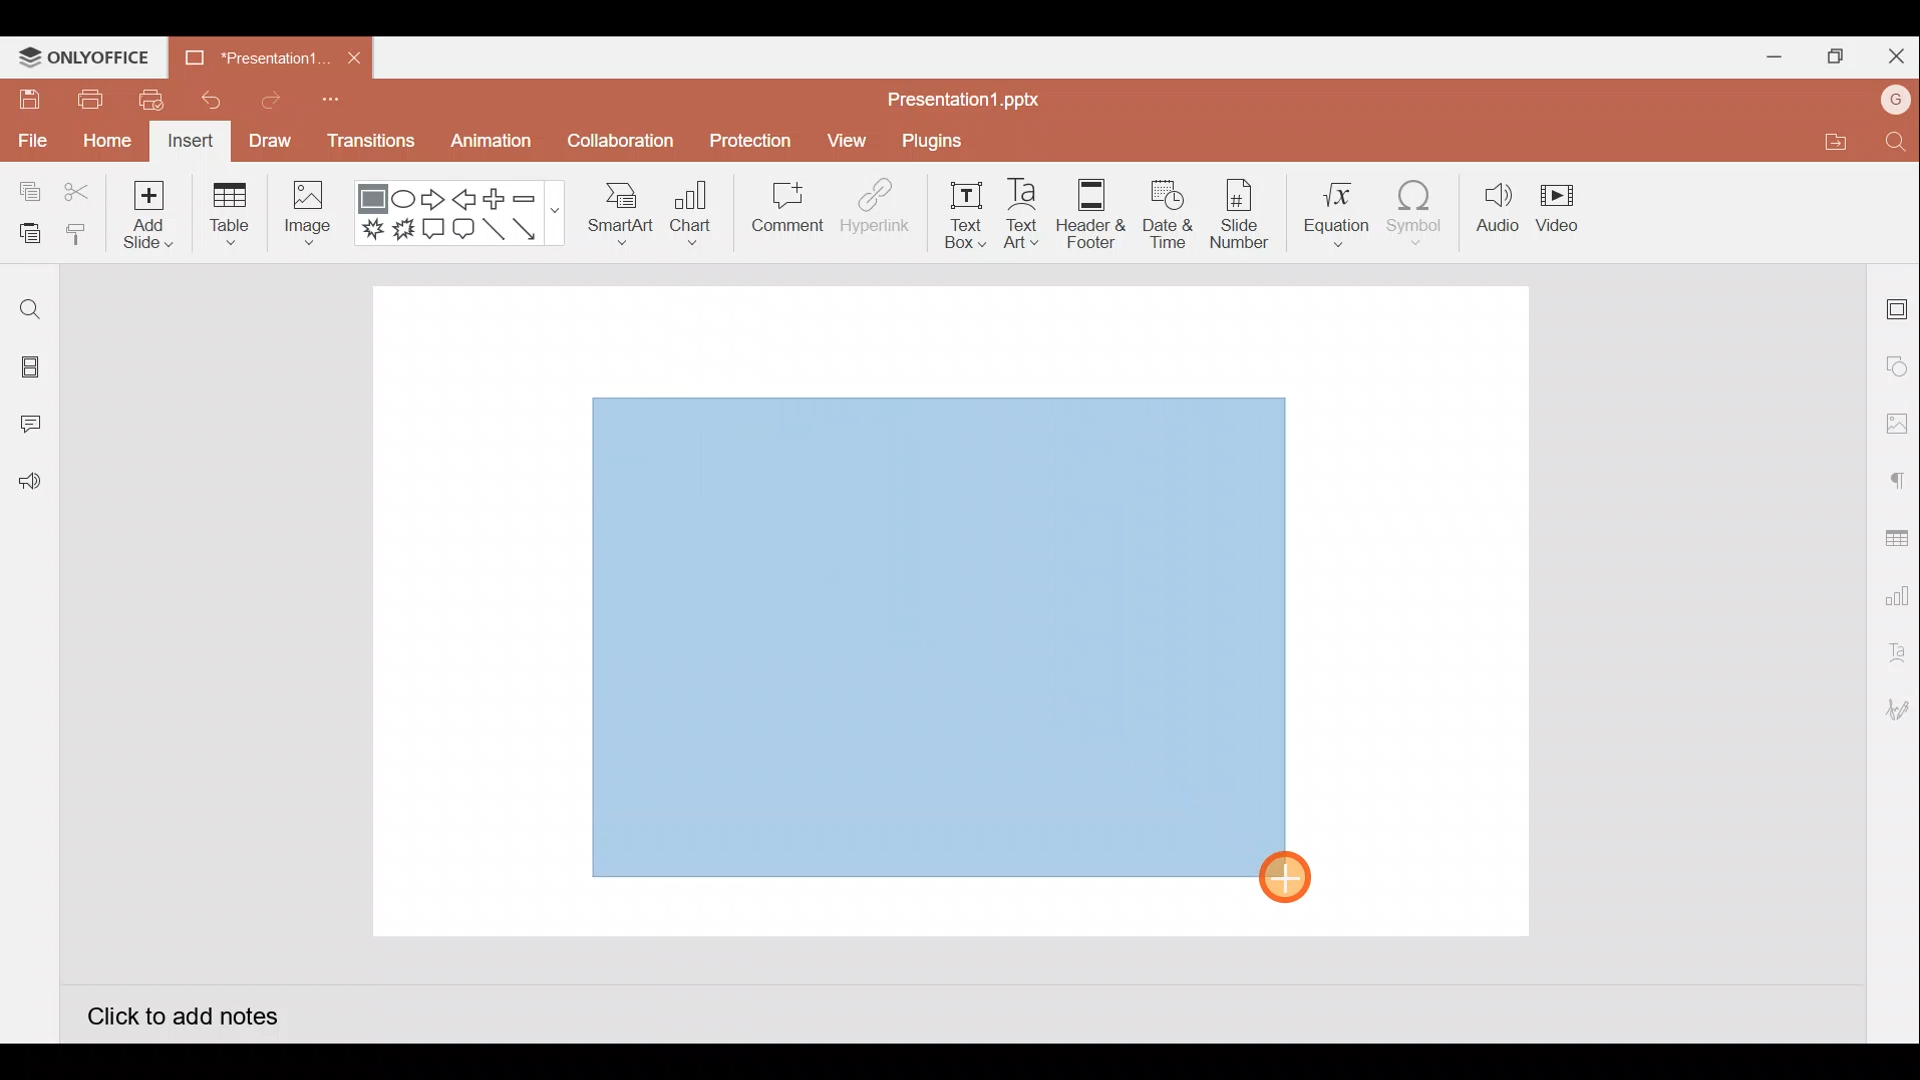 The width and height of the screenshot is (1920, 1080). What do you see at coordinates (85, 57) in the screenshot?
I see `ONLYOFFICE` at bounding box center [85, 57].